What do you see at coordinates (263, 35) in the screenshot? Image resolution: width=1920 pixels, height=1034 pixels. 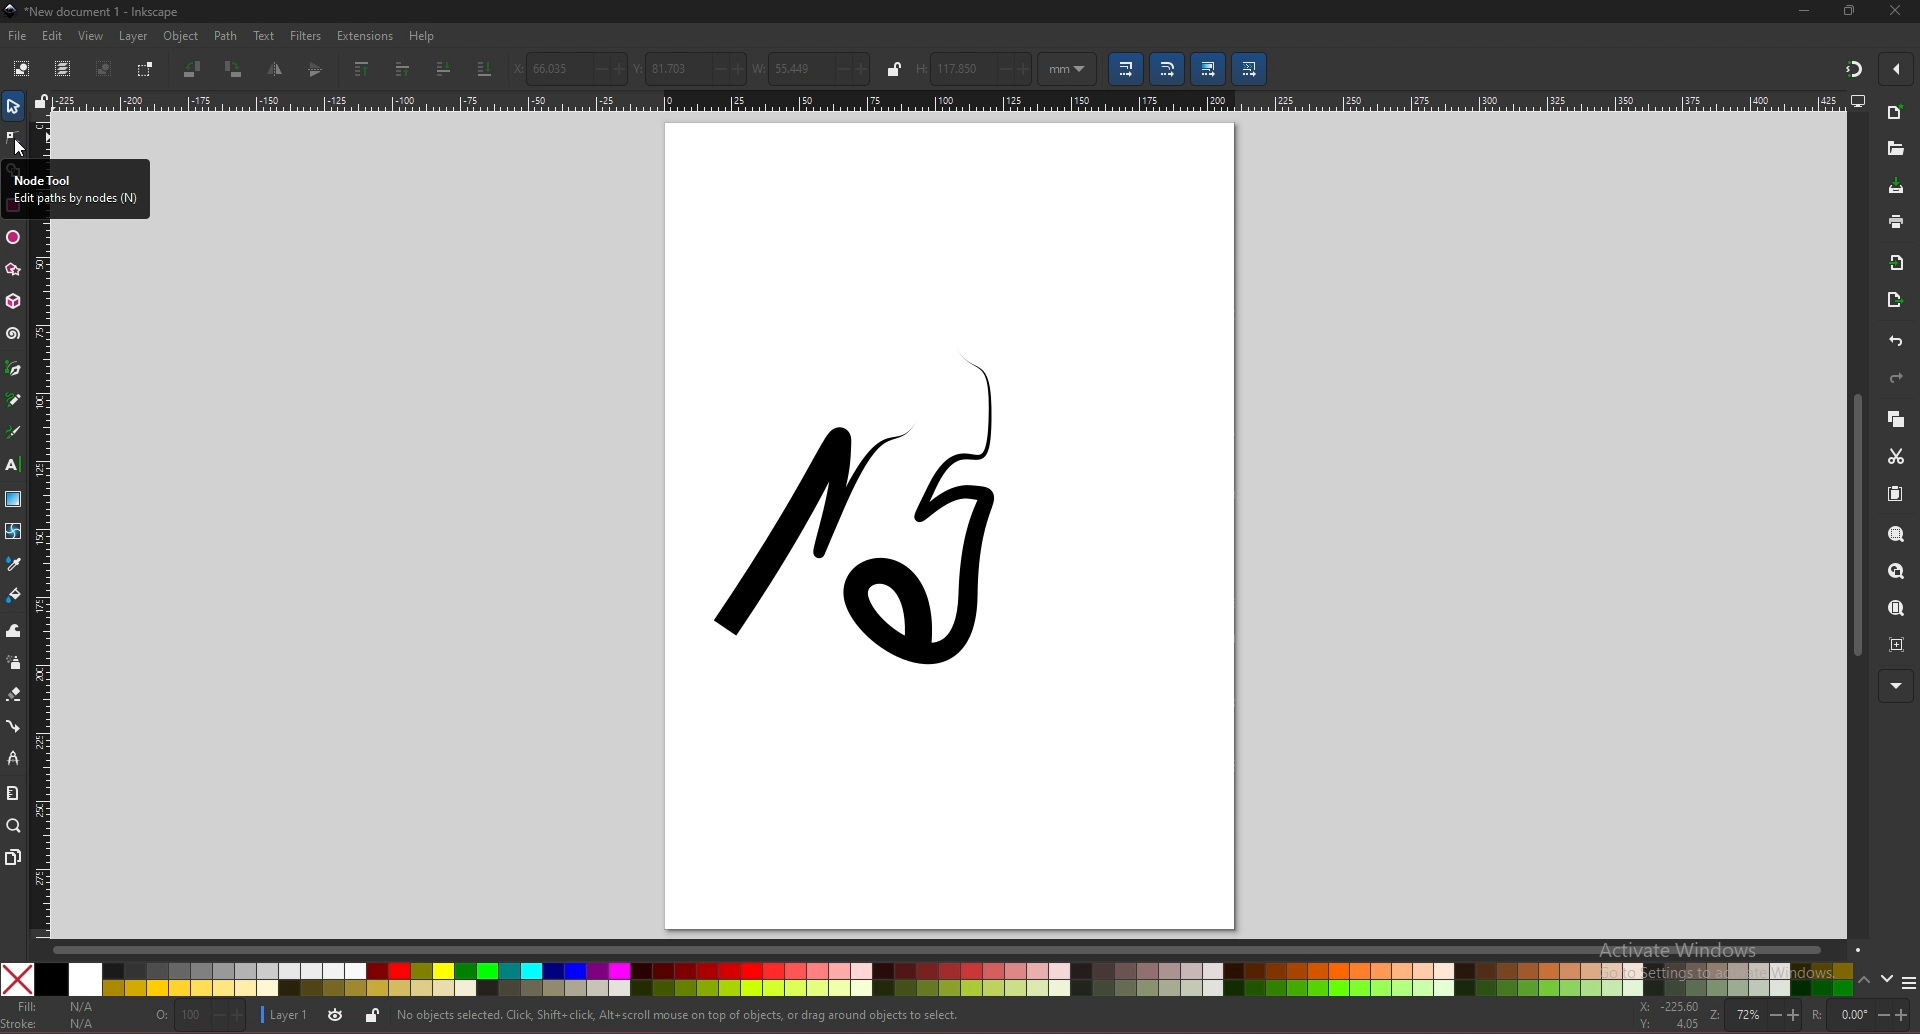 I see `text` at bounding box center [263, 35].